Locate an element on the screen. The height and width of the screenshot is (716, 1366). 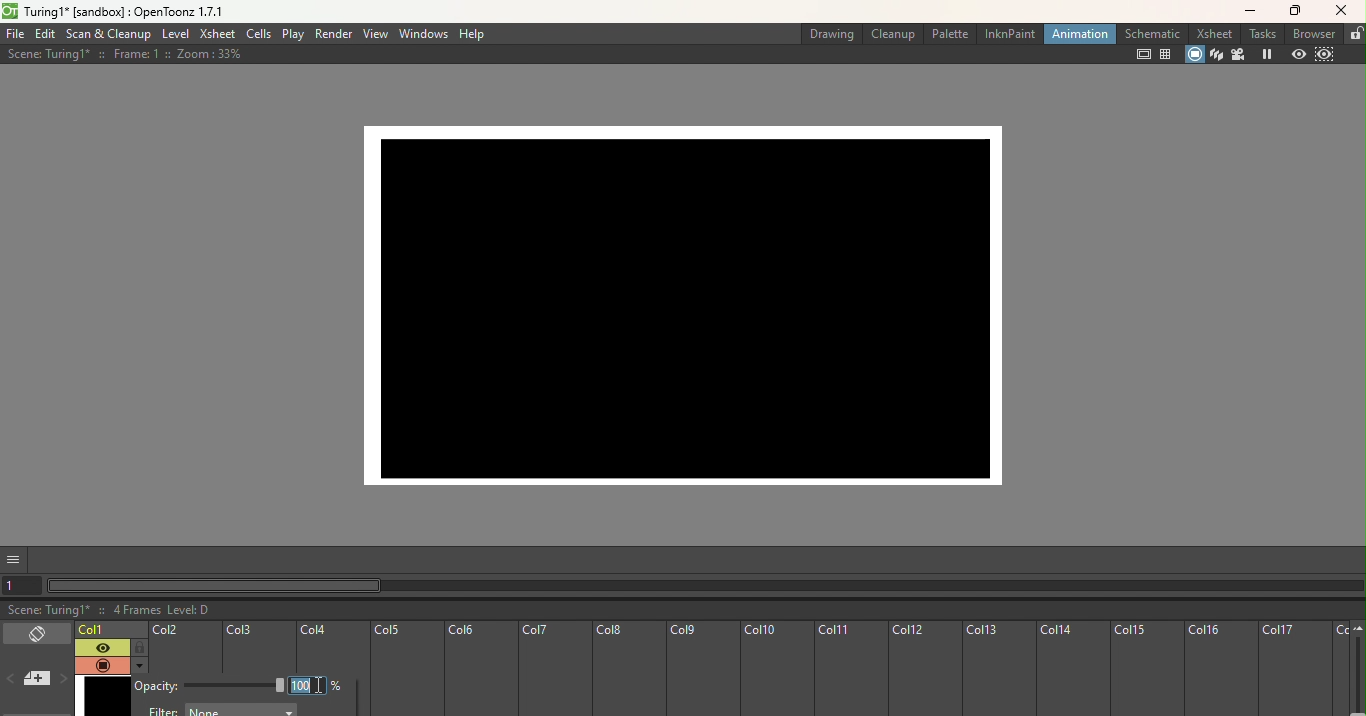
Cleanup is located at coordinates (892, 33).